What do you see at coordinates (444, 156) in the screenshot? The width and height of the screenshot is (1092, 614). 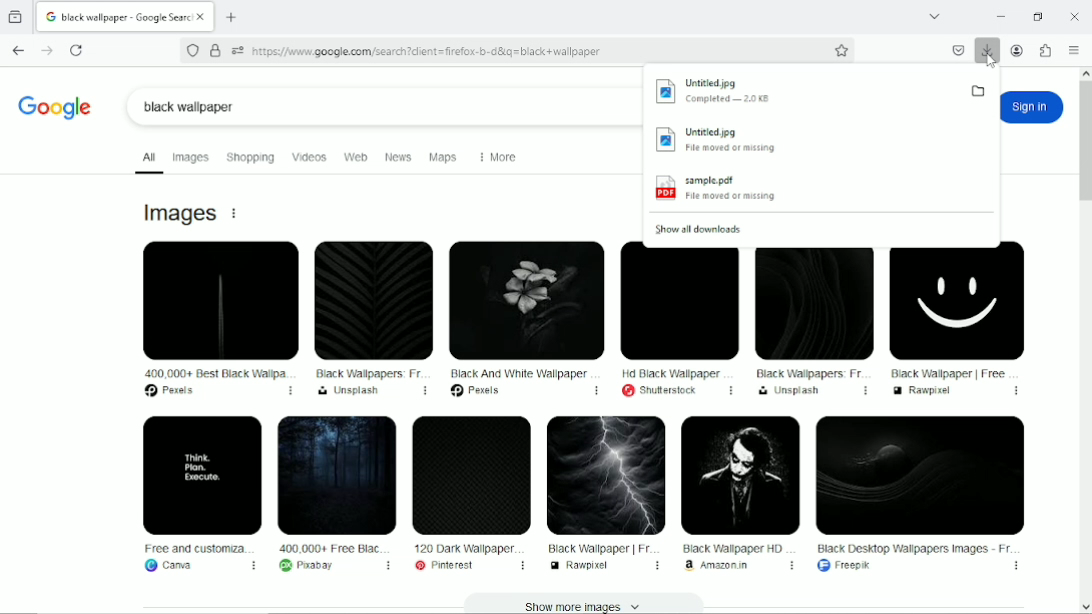 I see `Maps` at bounding box center [444, 156].